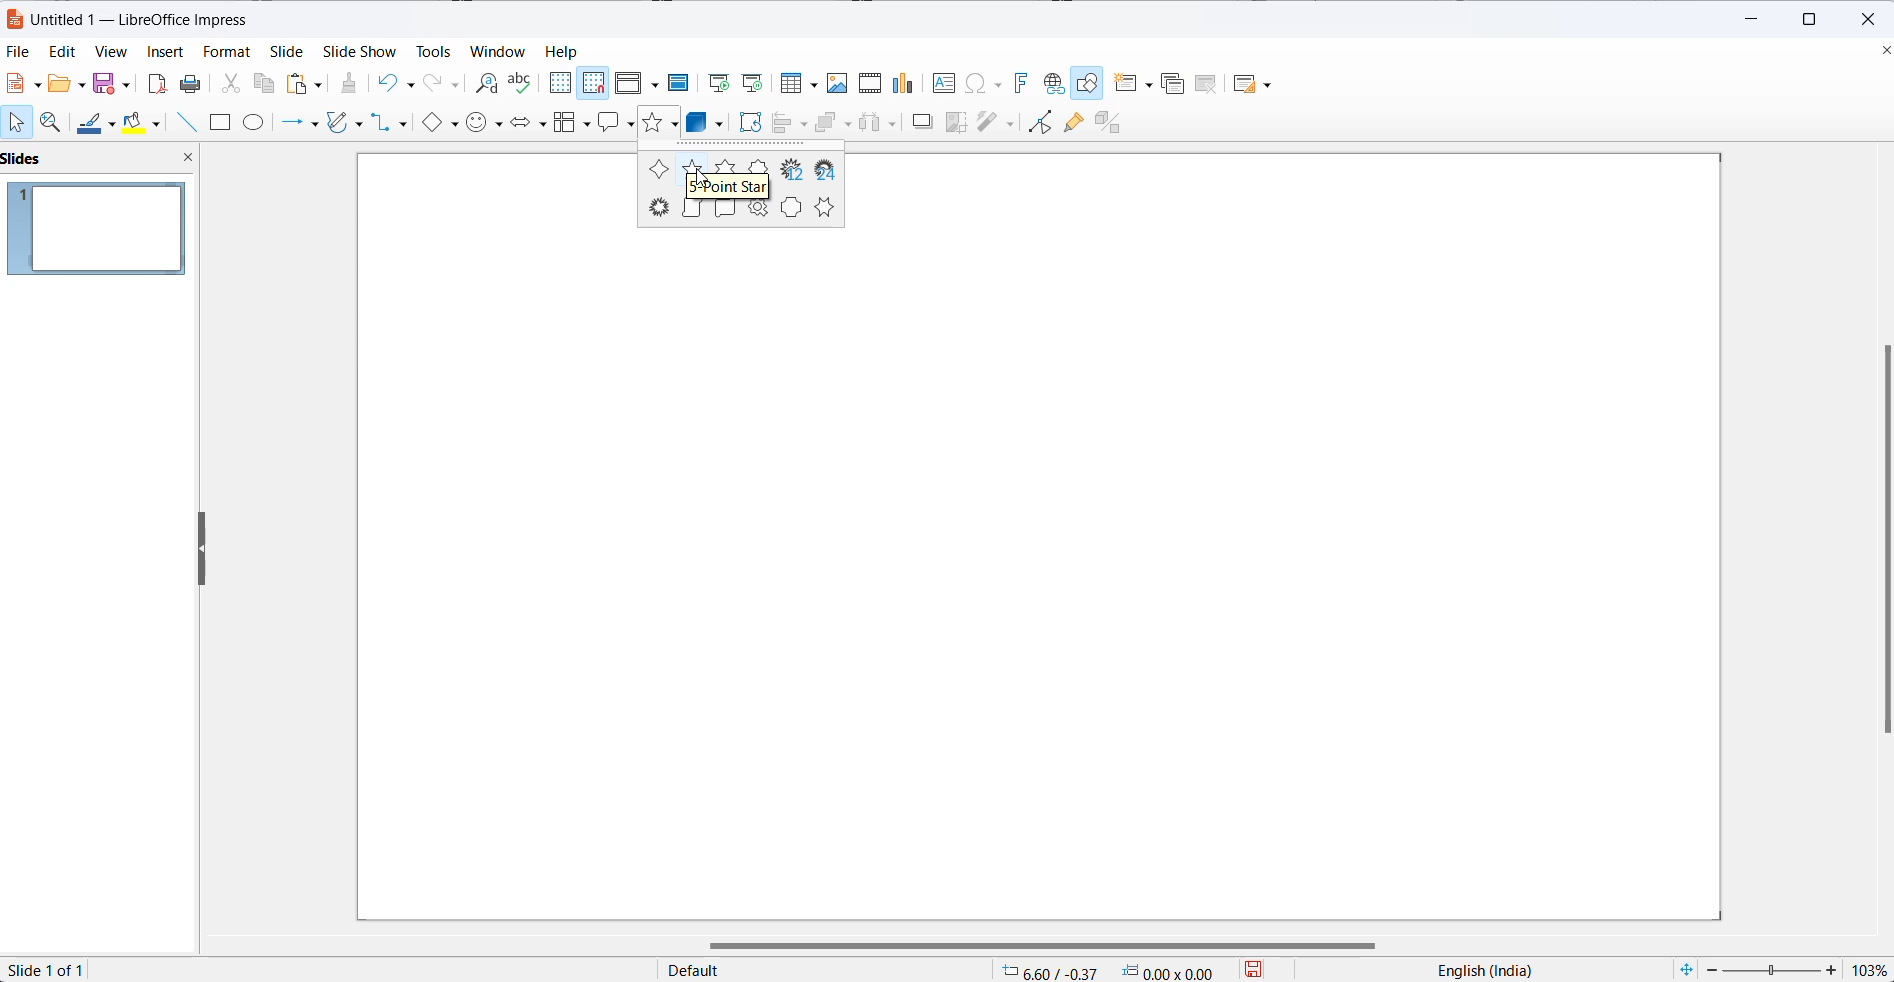  Describe the element at coordinates (945, 86) in the screenshot. I see `insert text` at that location.